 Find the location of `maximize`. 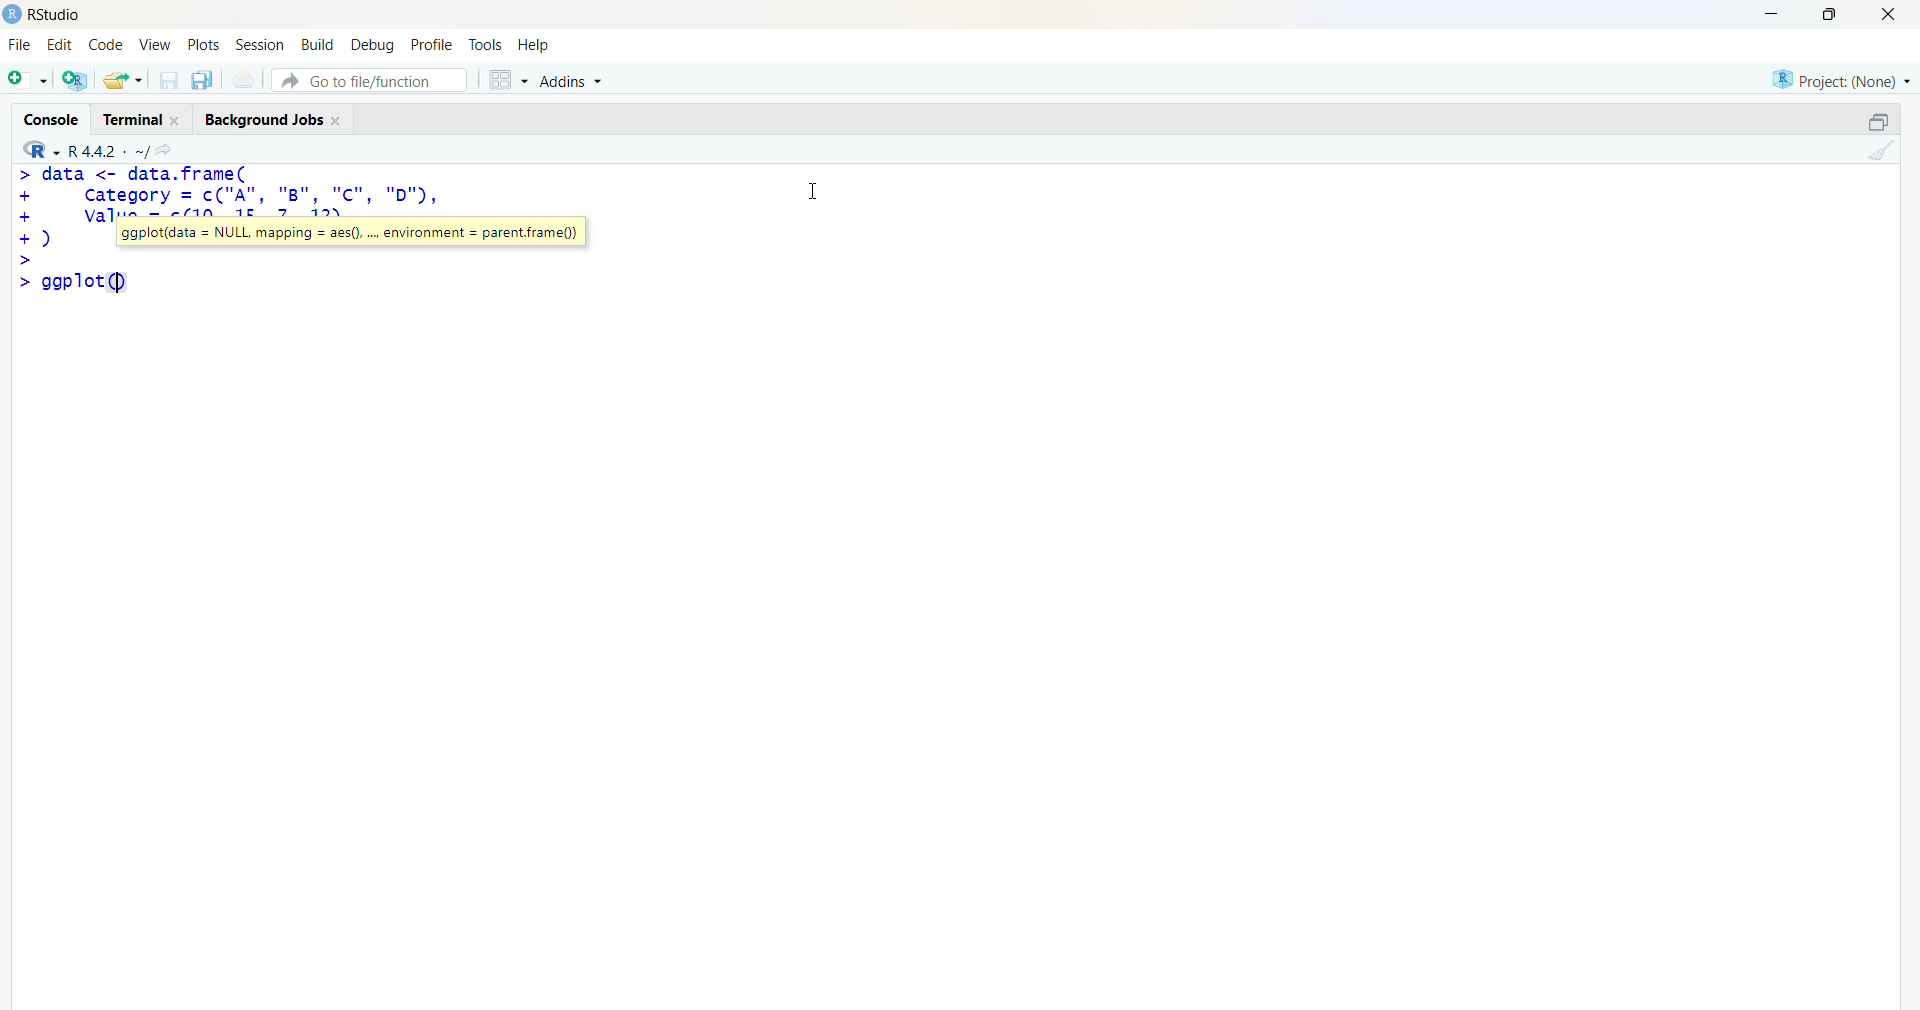

maximize is located at coordinates (1878, 122).